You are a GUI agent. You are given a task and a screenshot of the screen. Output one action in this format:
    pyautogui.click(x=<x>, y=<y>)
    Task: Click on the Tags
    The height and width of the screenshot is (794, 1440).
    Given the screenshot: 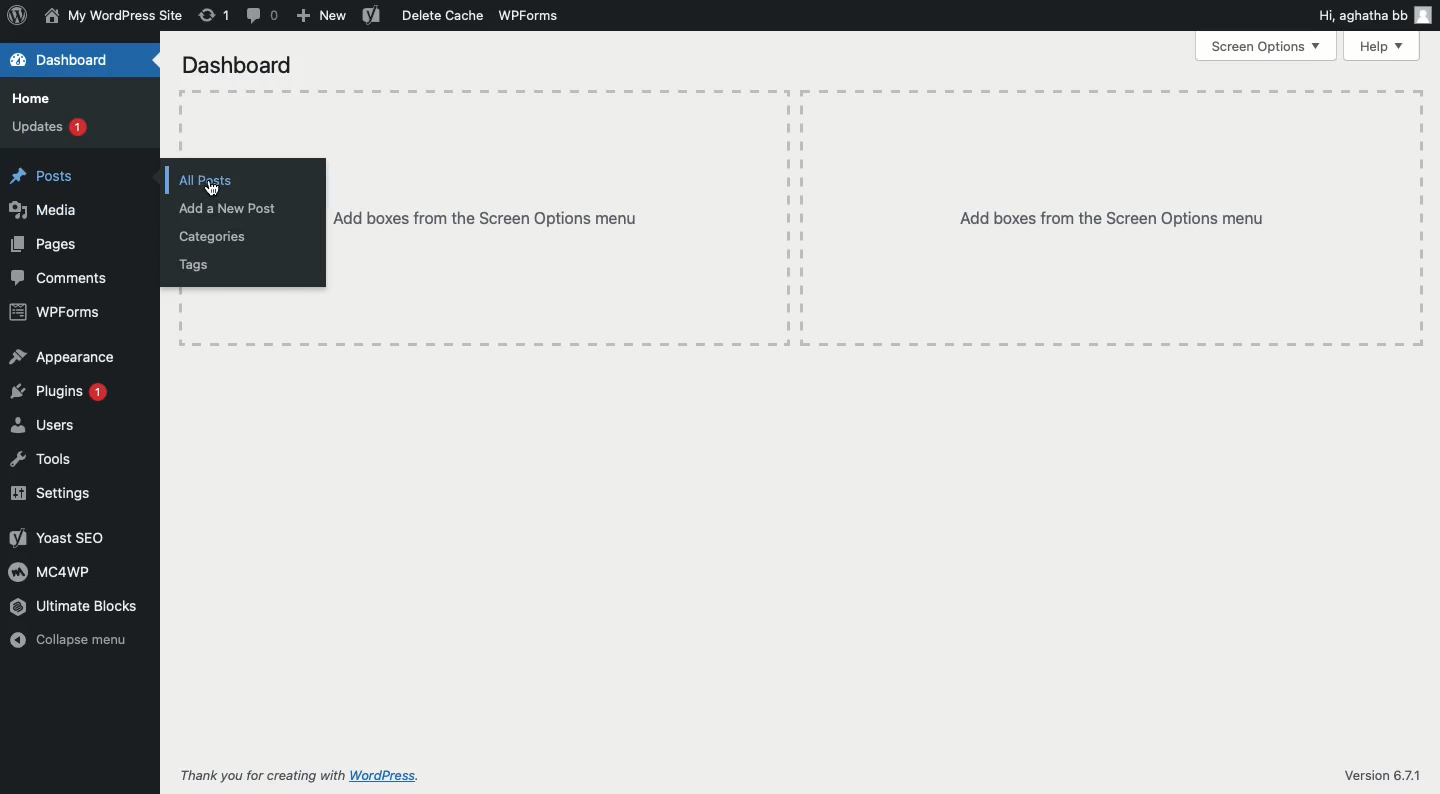 What is the action you would take?
    pyautogui.click(x=201, y=268)
    